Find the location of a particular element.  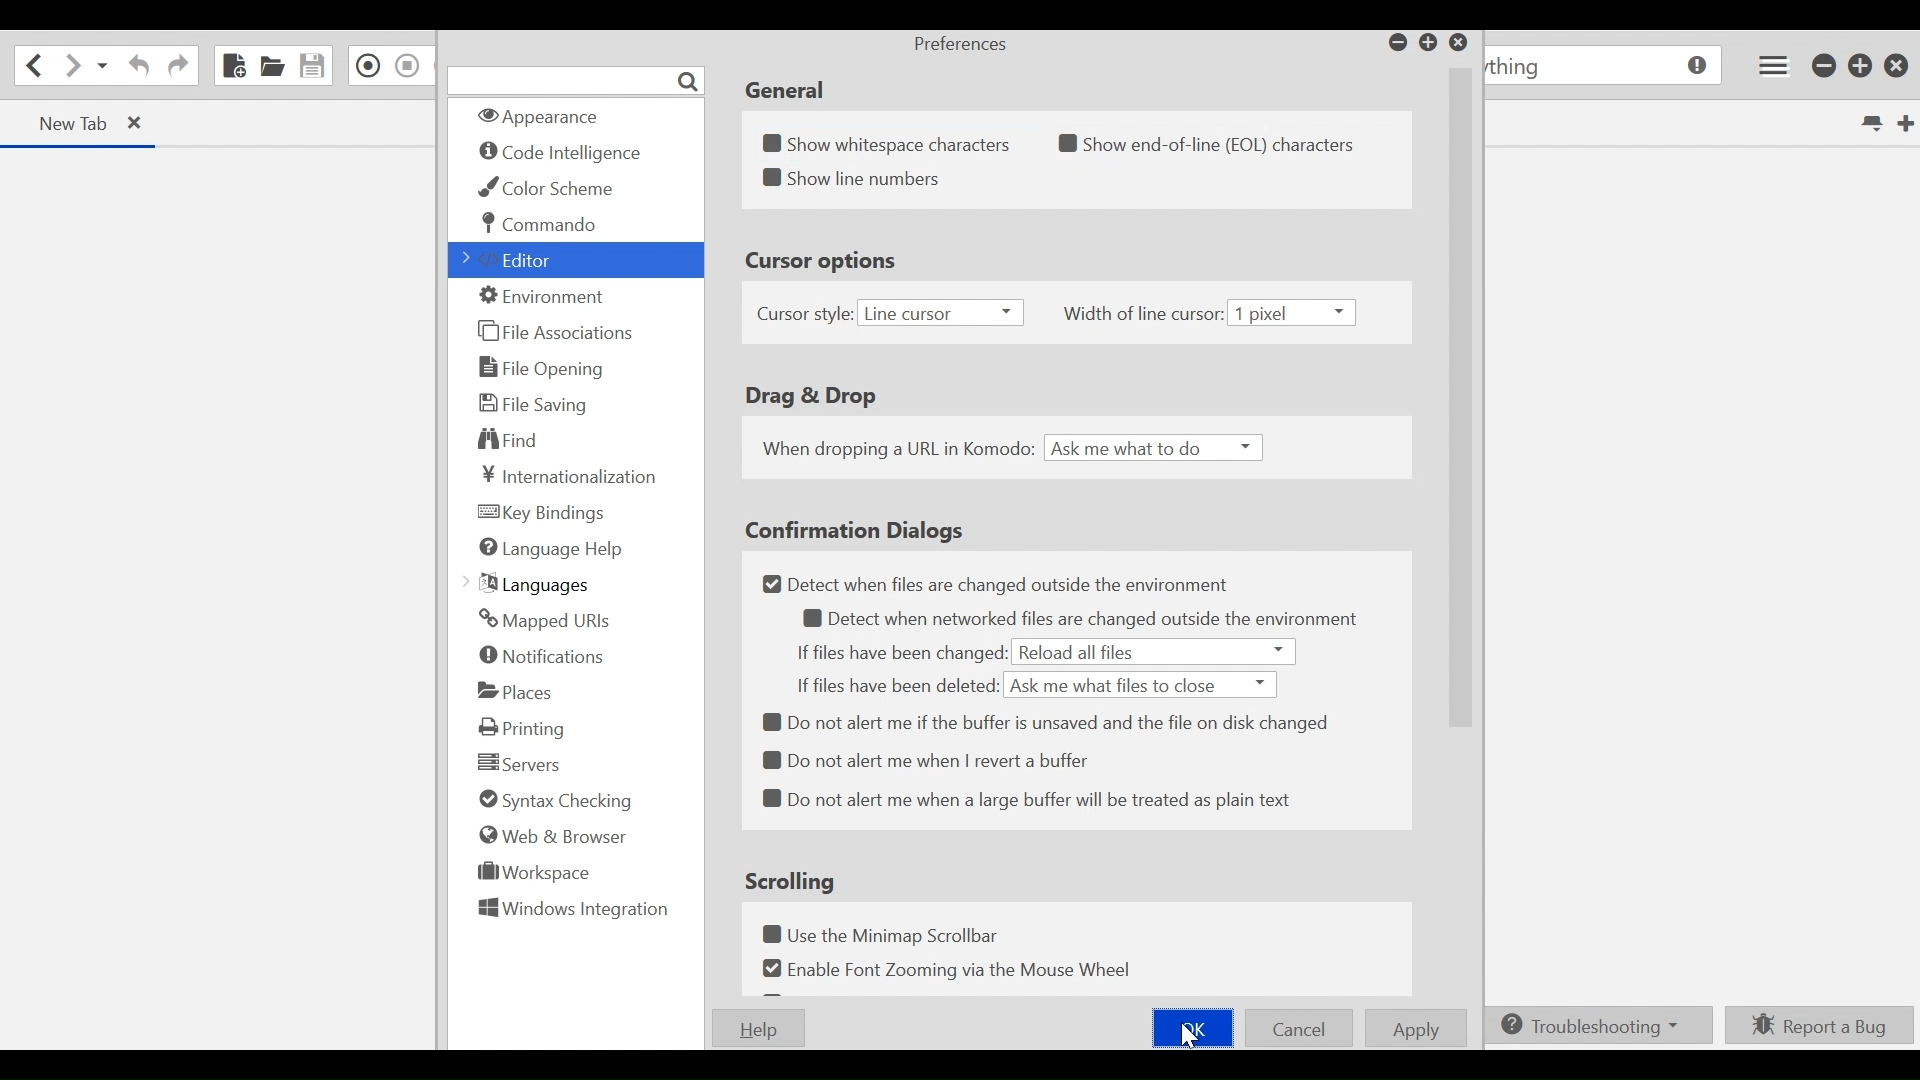

Appearance is located at coordinates (551, 118).